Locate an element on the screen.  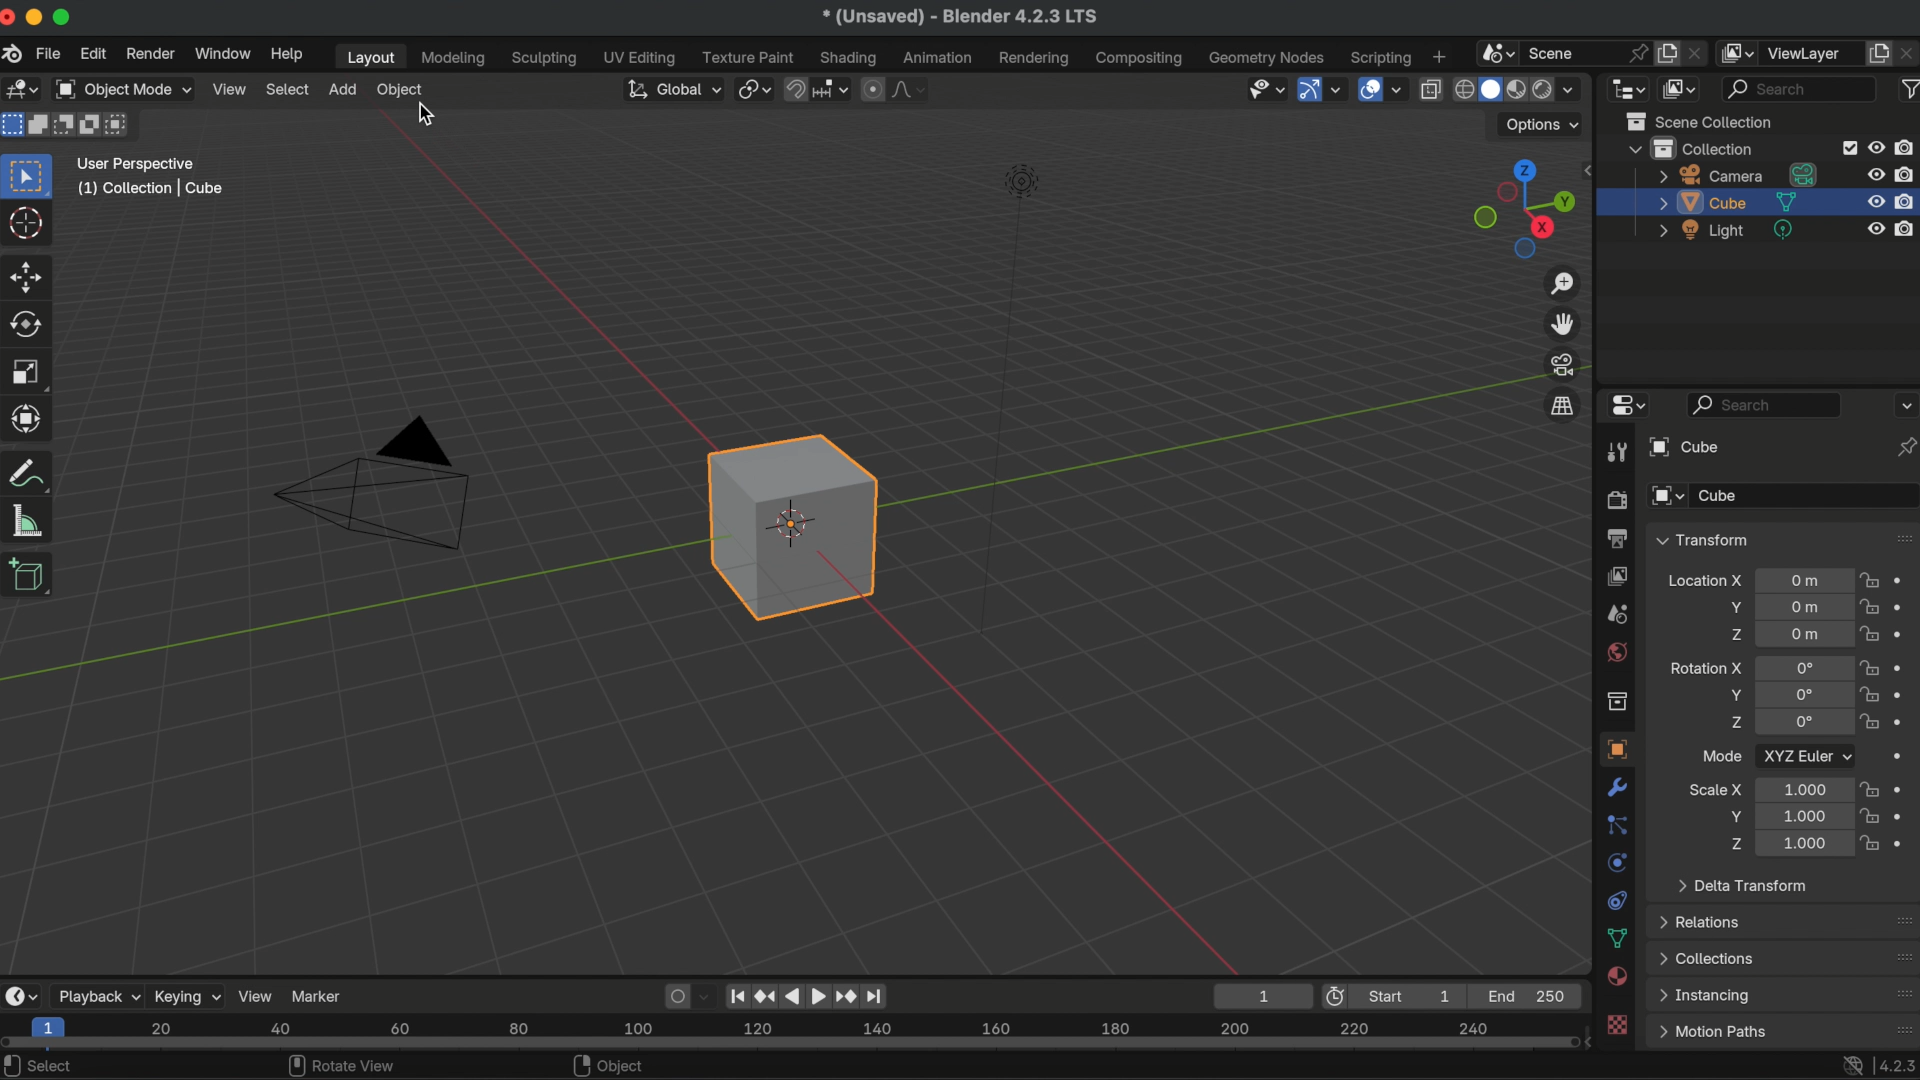
layout is located at coordinates (367, 57).